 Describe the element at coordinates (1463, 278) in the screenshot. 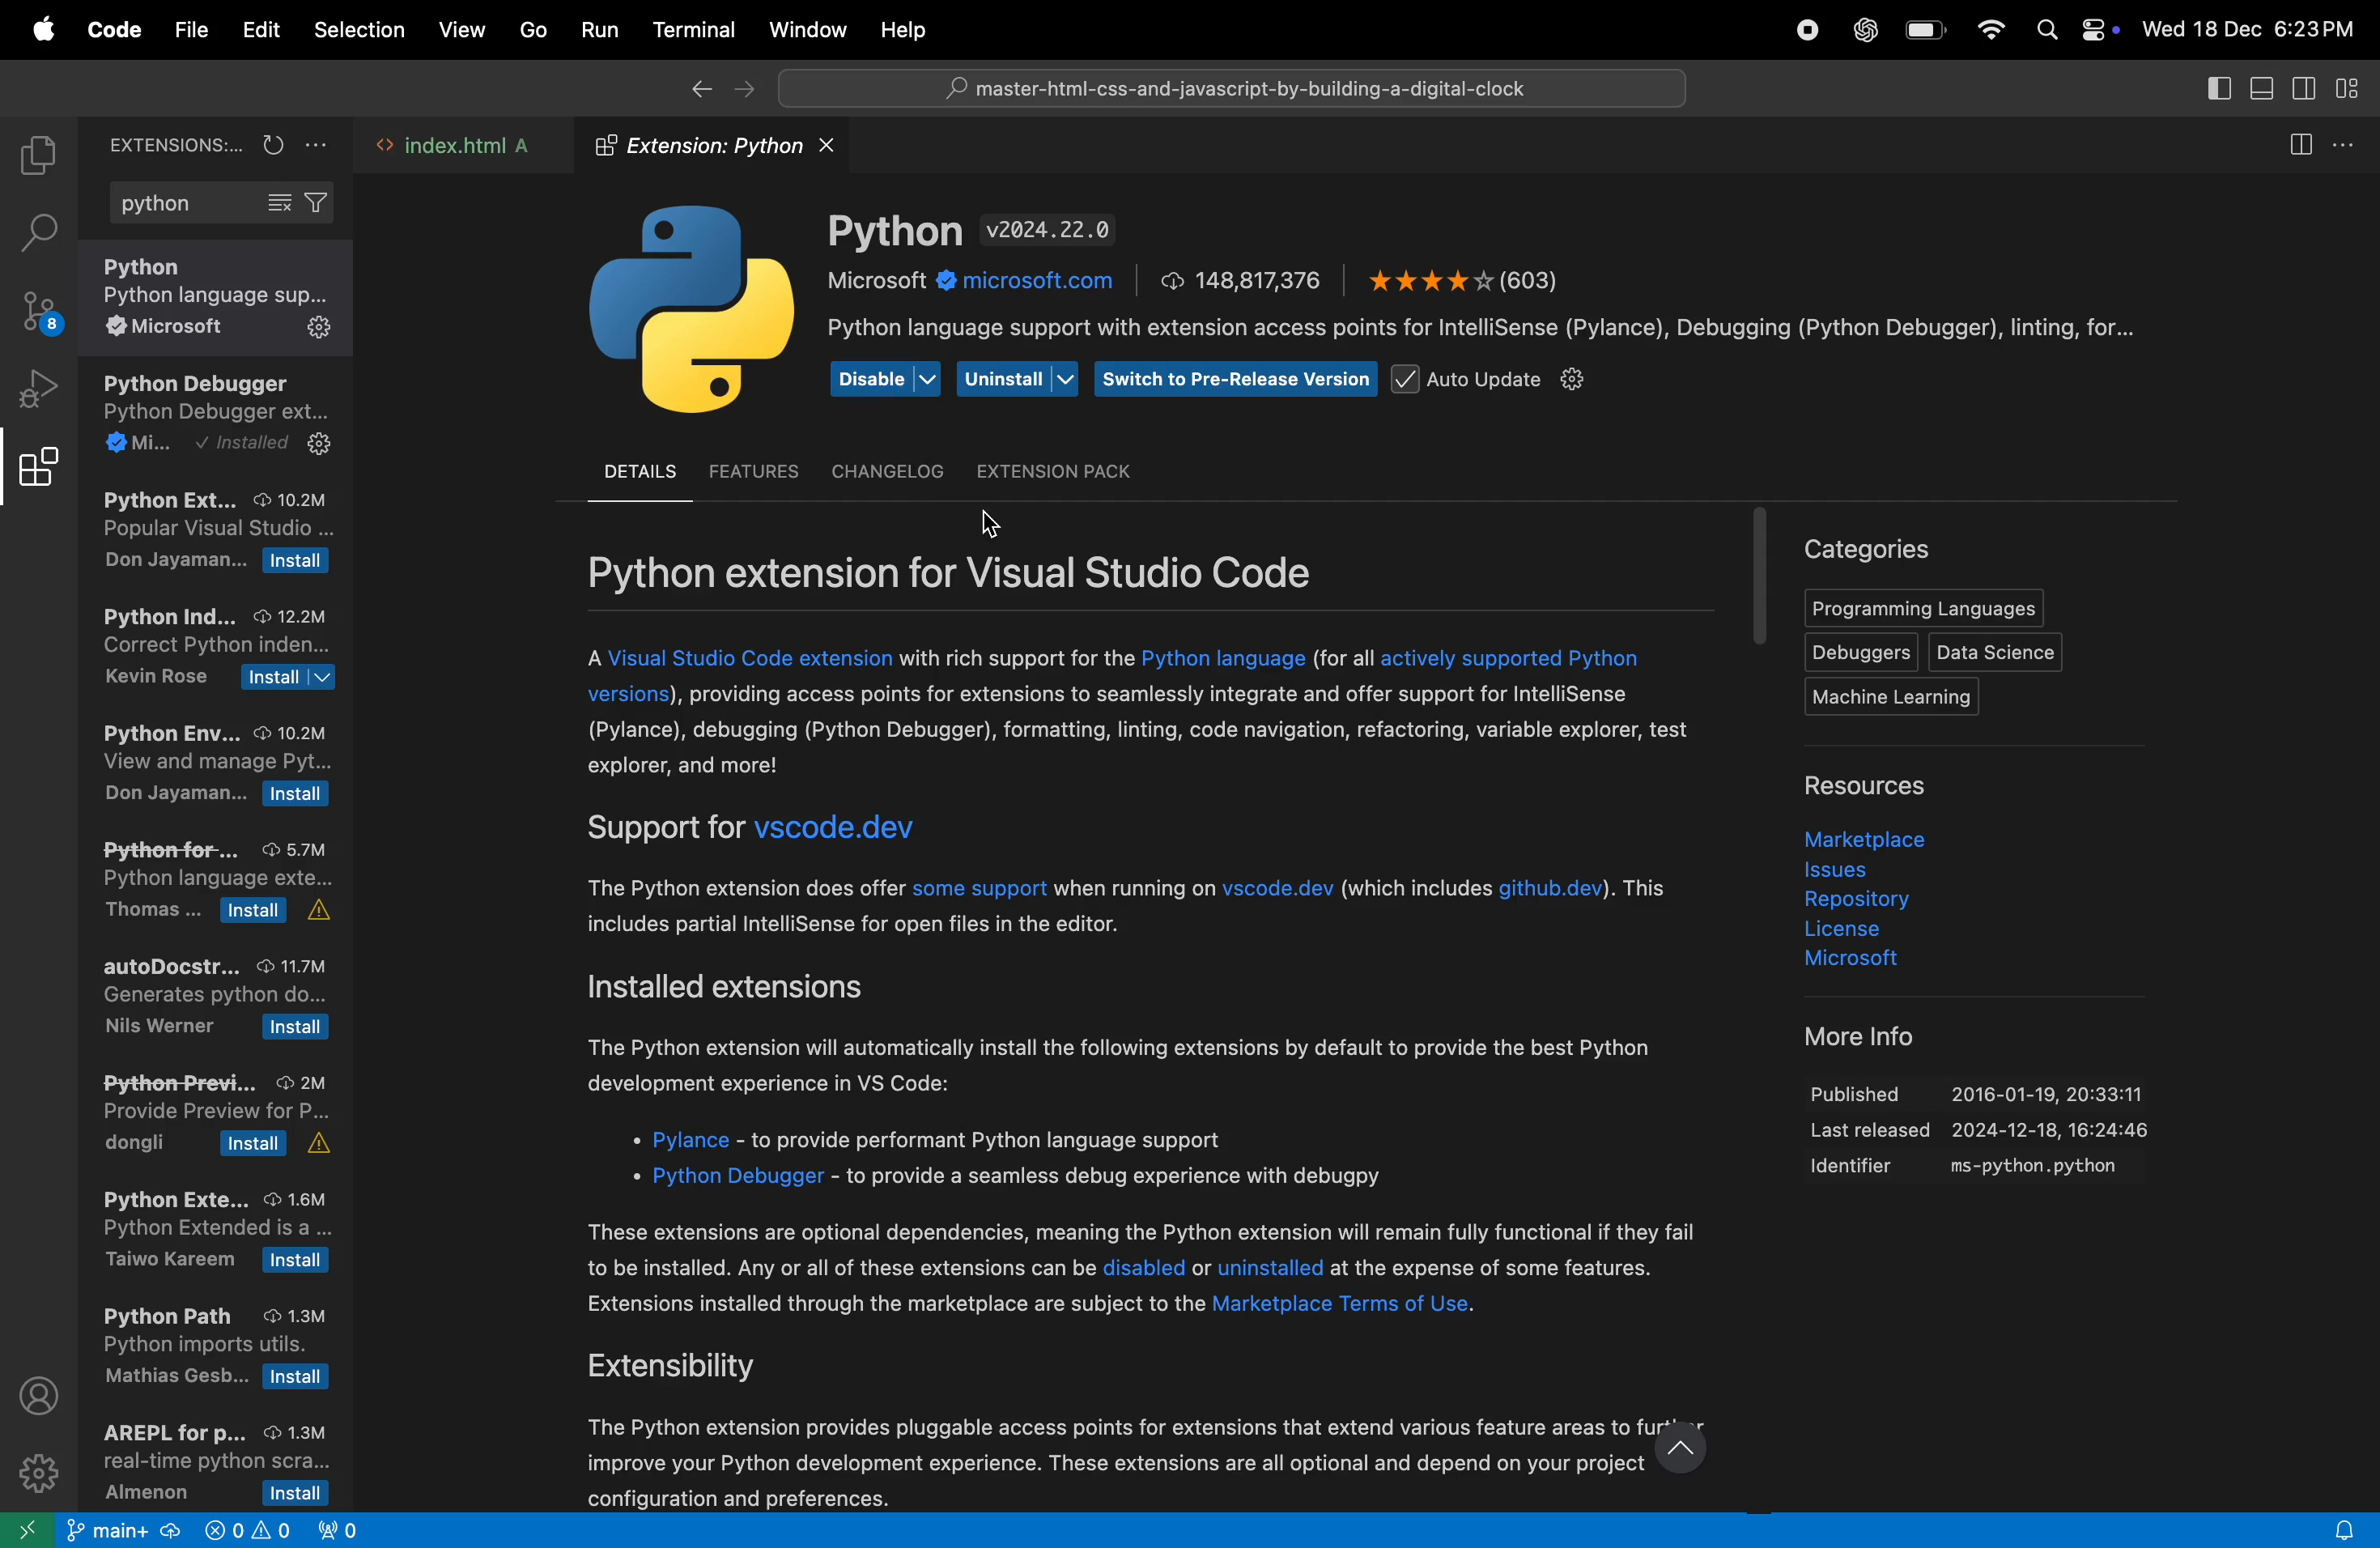

I see `starts` at that location.